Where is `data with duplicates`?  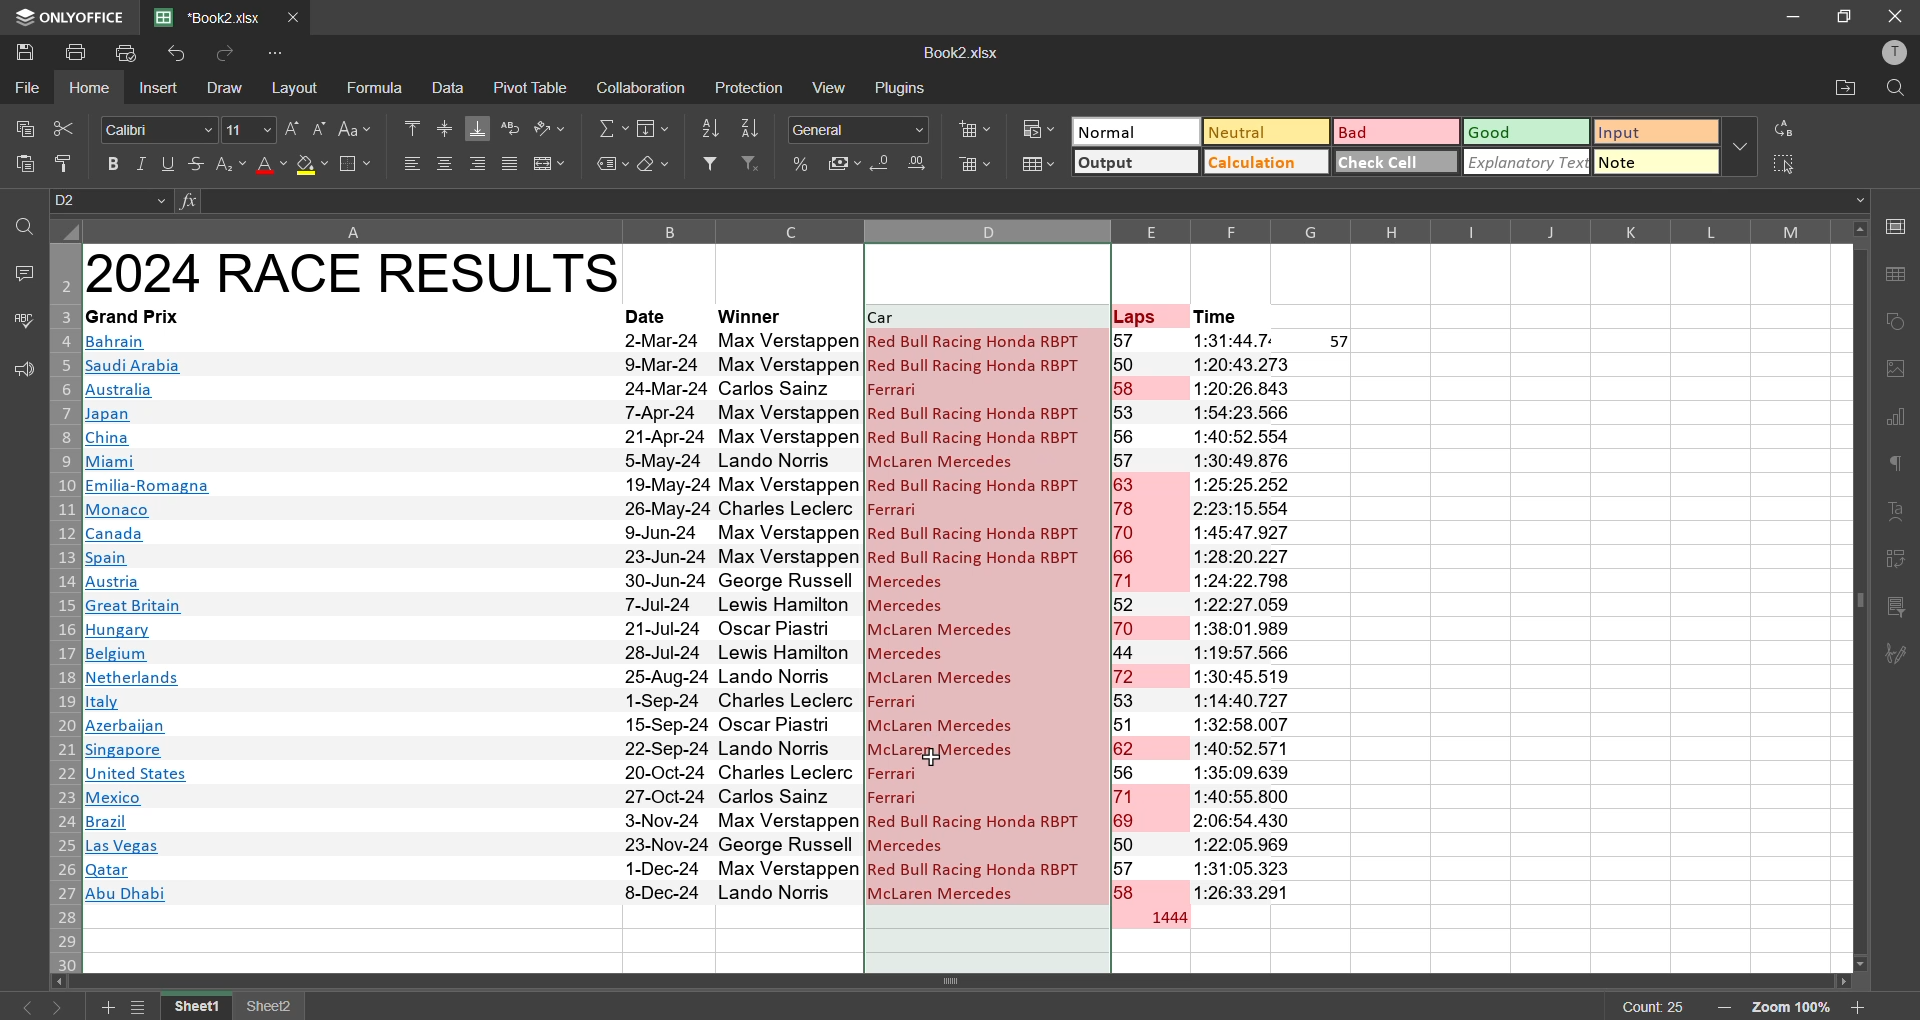
data with duplicates is located at coordinates (988, 621).